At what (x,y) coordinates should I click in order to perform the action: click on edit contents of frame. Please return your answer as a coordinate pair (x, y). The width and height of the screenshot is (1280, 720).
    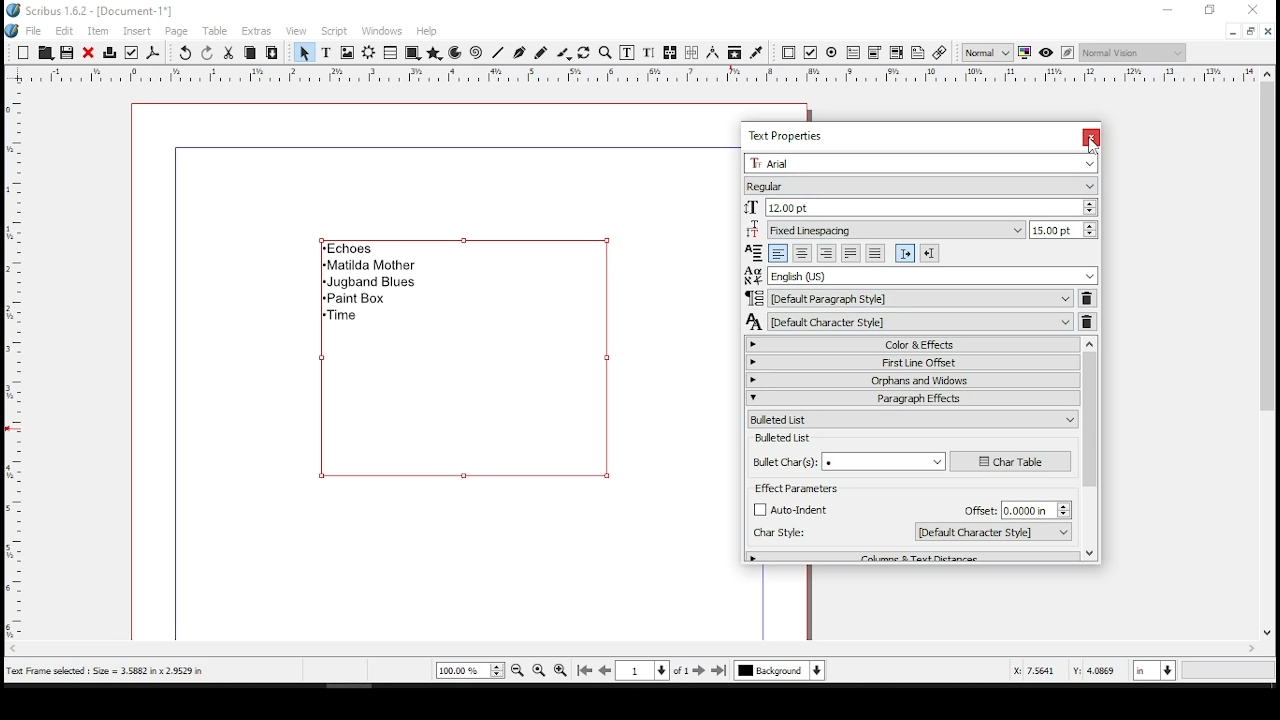
    Looking at the image, I should click on (626, 53).